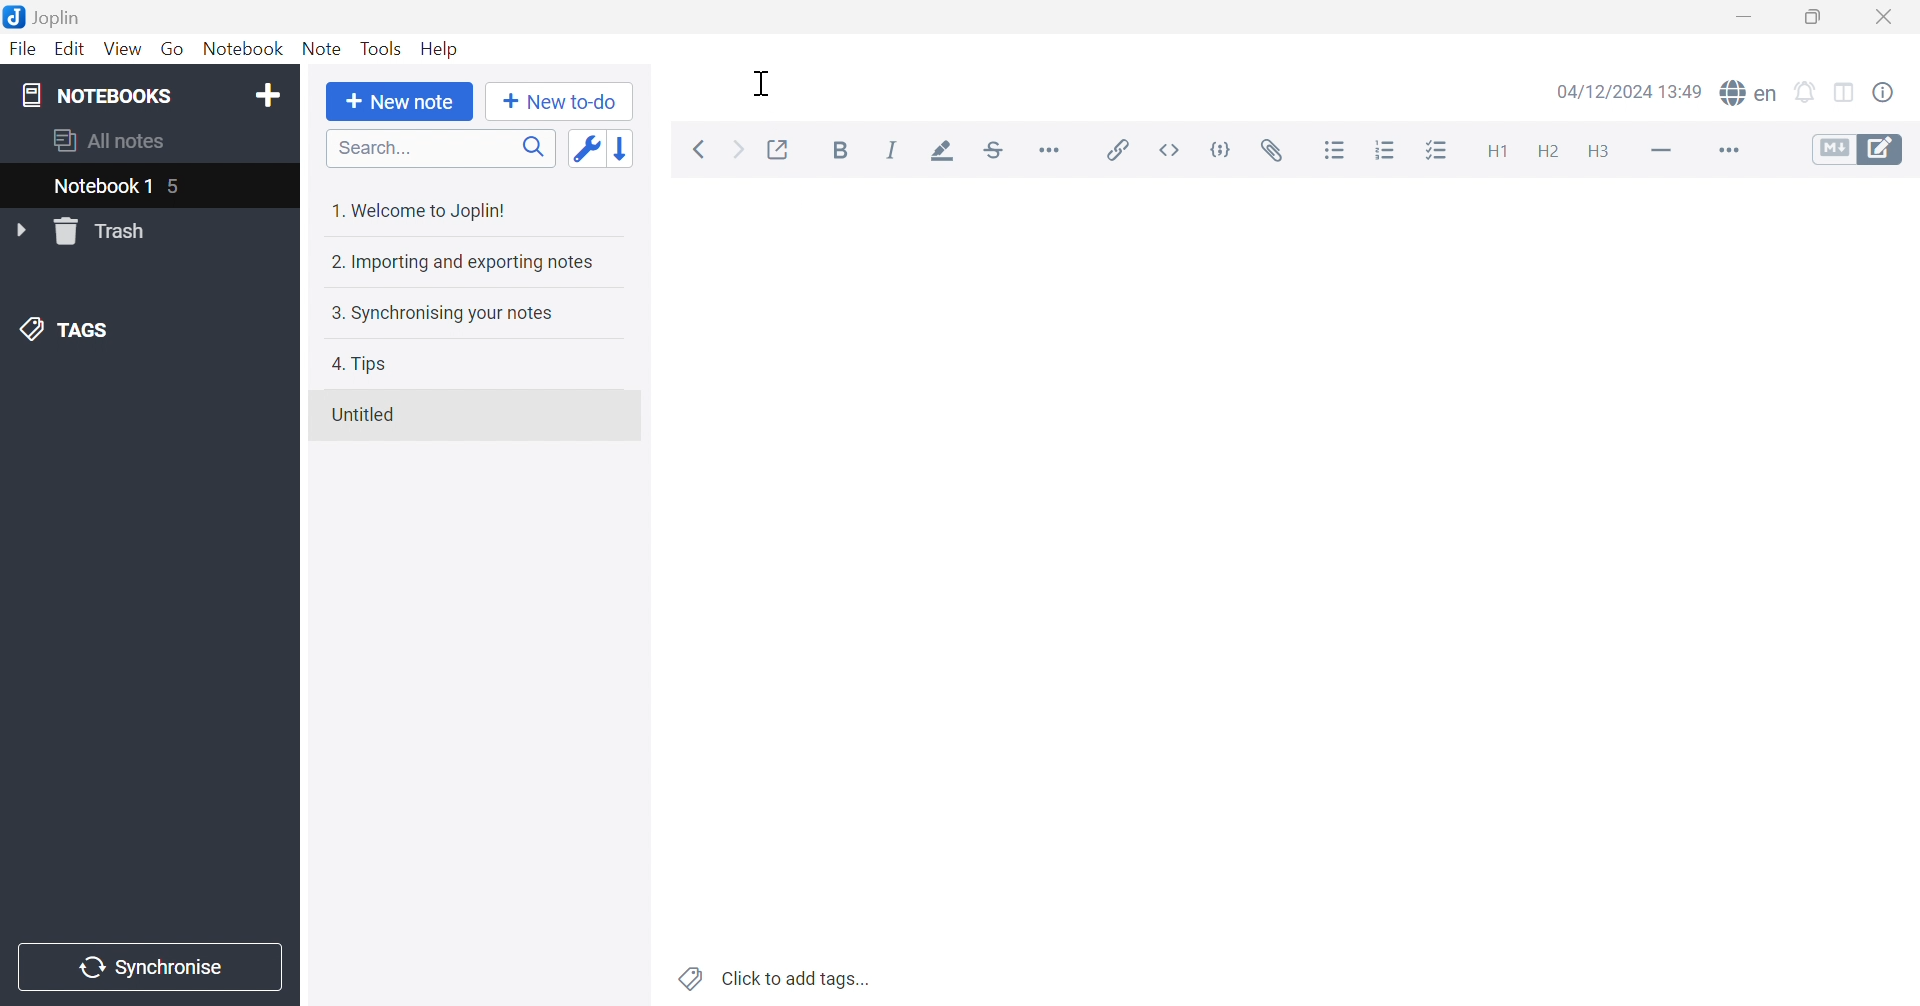 The image size is (1920, 1006). Describe the element at coordinates (322, 48) in the screenshot. I see `Note` at that location.